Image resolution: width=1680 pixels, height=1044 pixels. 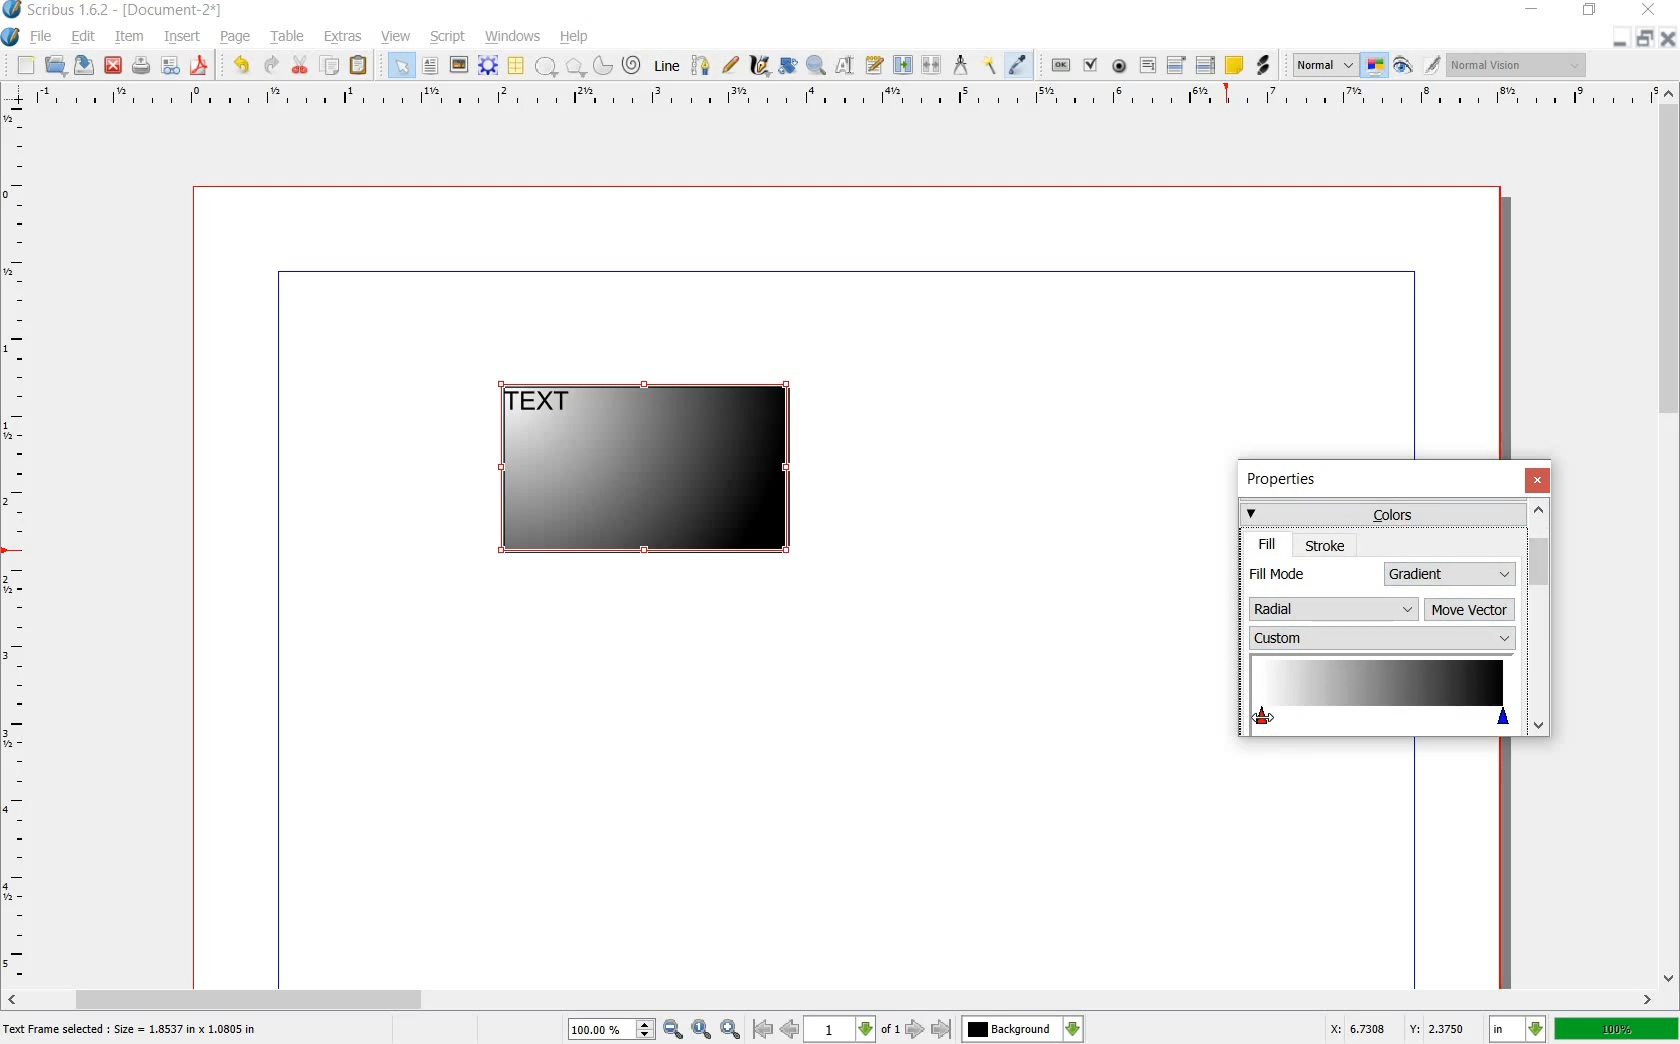 What do you see at coordinates (1433, 66) in the screenshot?
I see `edit in preview mode` at bounding box center [1433, 66].